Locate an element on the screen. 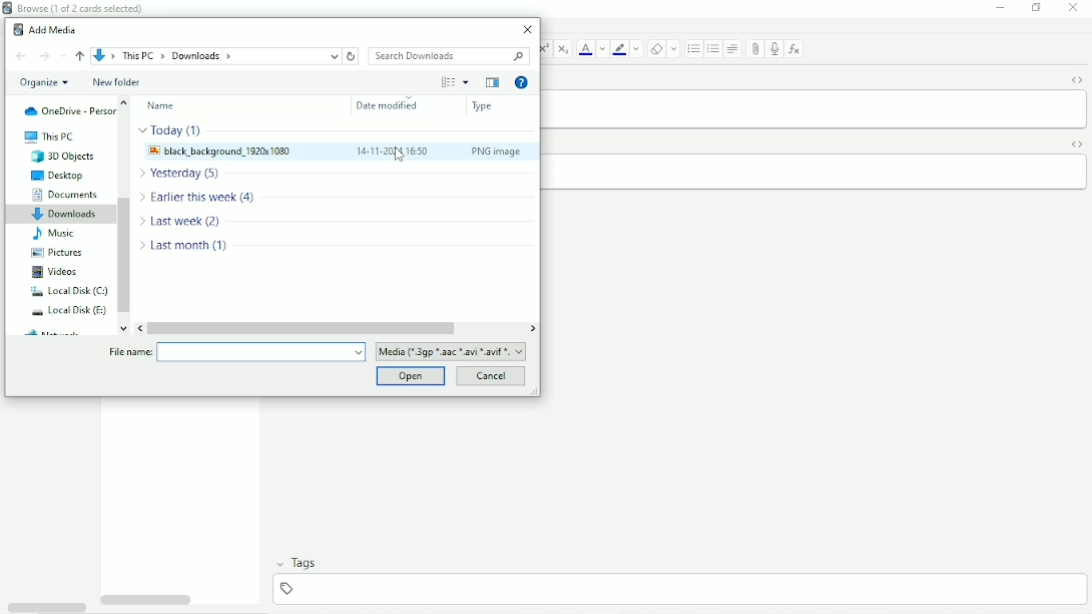 The image size is (1092, 614). Attach pictures/audio/video is located at coordinates (755, 49).